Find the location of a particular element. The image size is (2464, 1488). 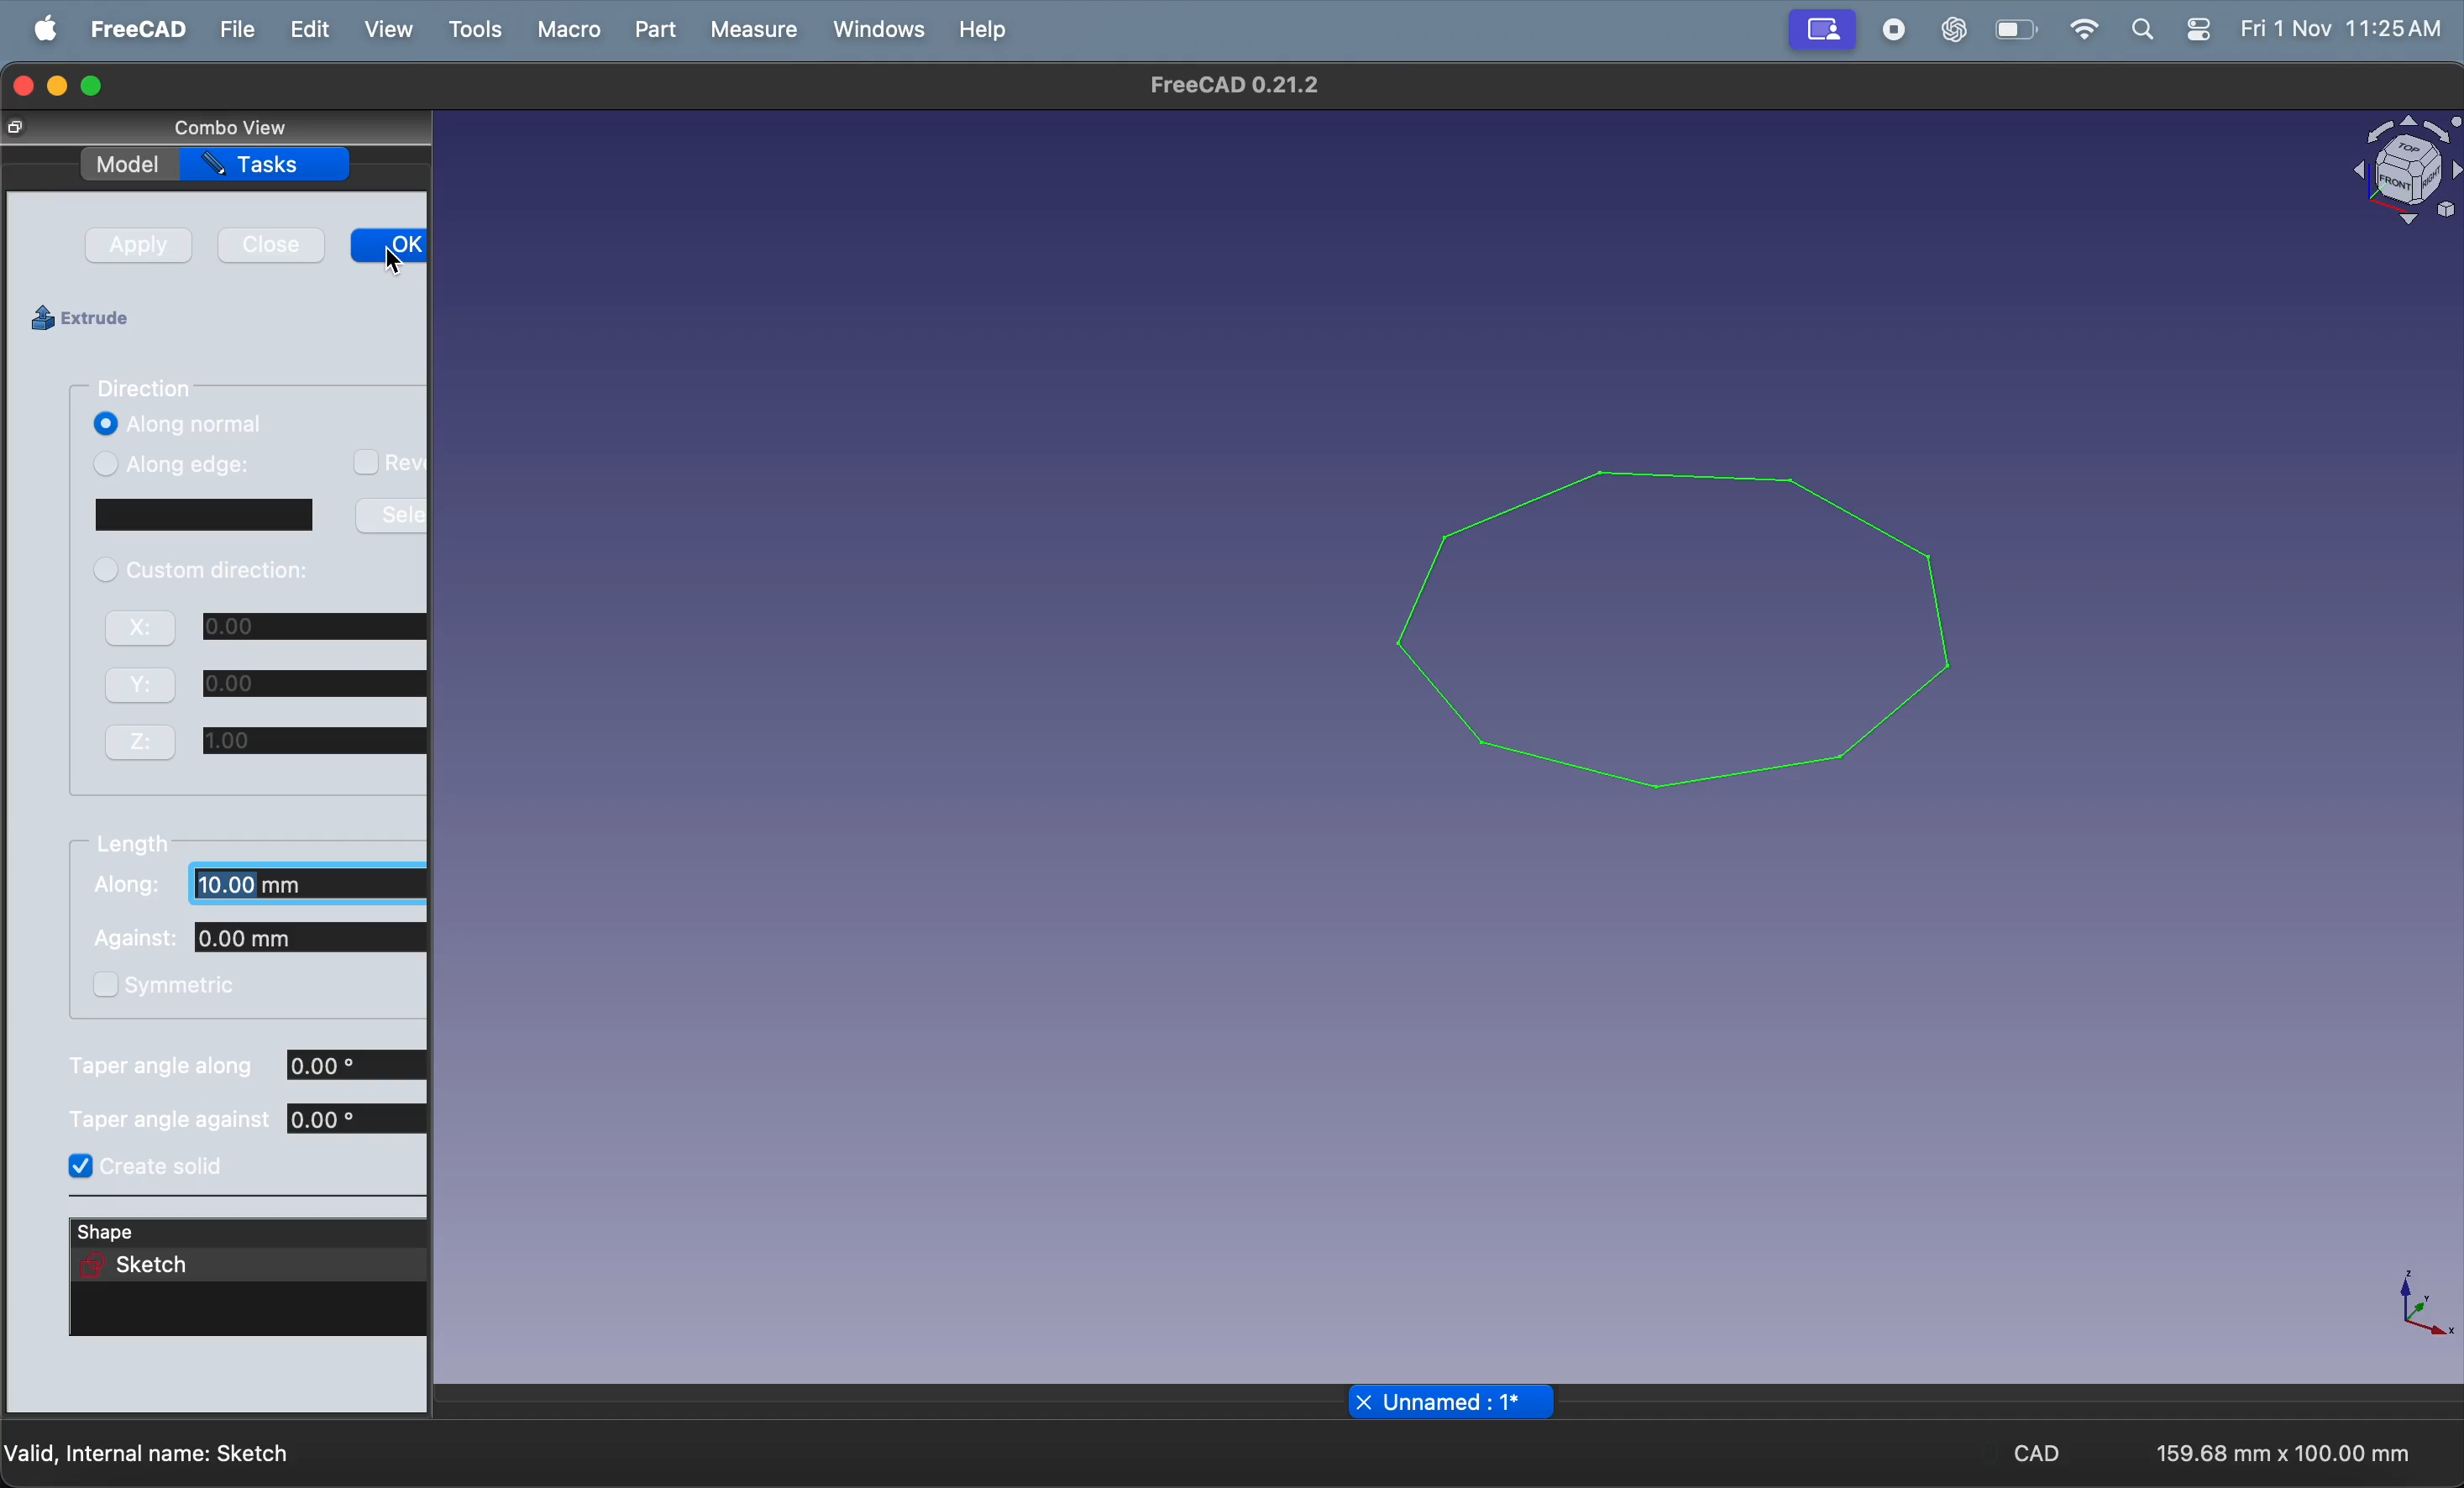

chatgpt is located at coordinates (1949, 30).